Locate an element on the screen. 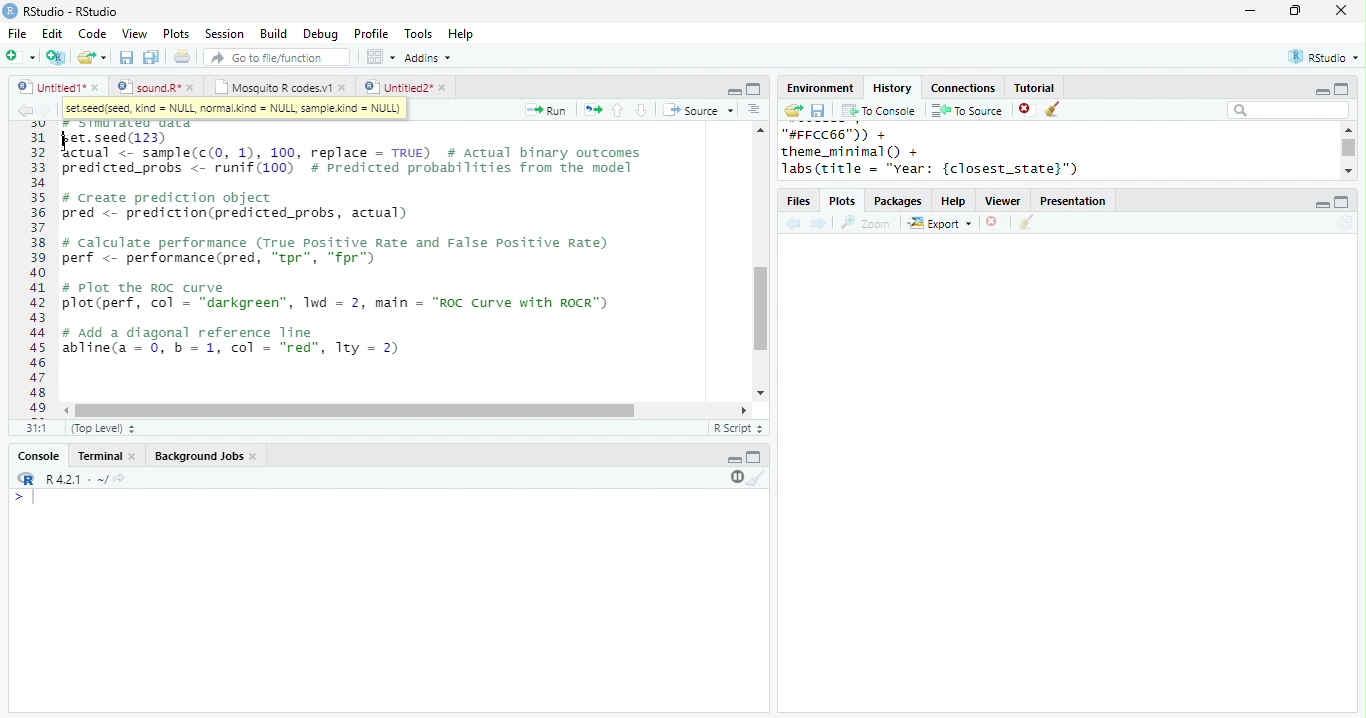 This screenshot has width=1366, height=718. new file is located at coordinates (20, 56).